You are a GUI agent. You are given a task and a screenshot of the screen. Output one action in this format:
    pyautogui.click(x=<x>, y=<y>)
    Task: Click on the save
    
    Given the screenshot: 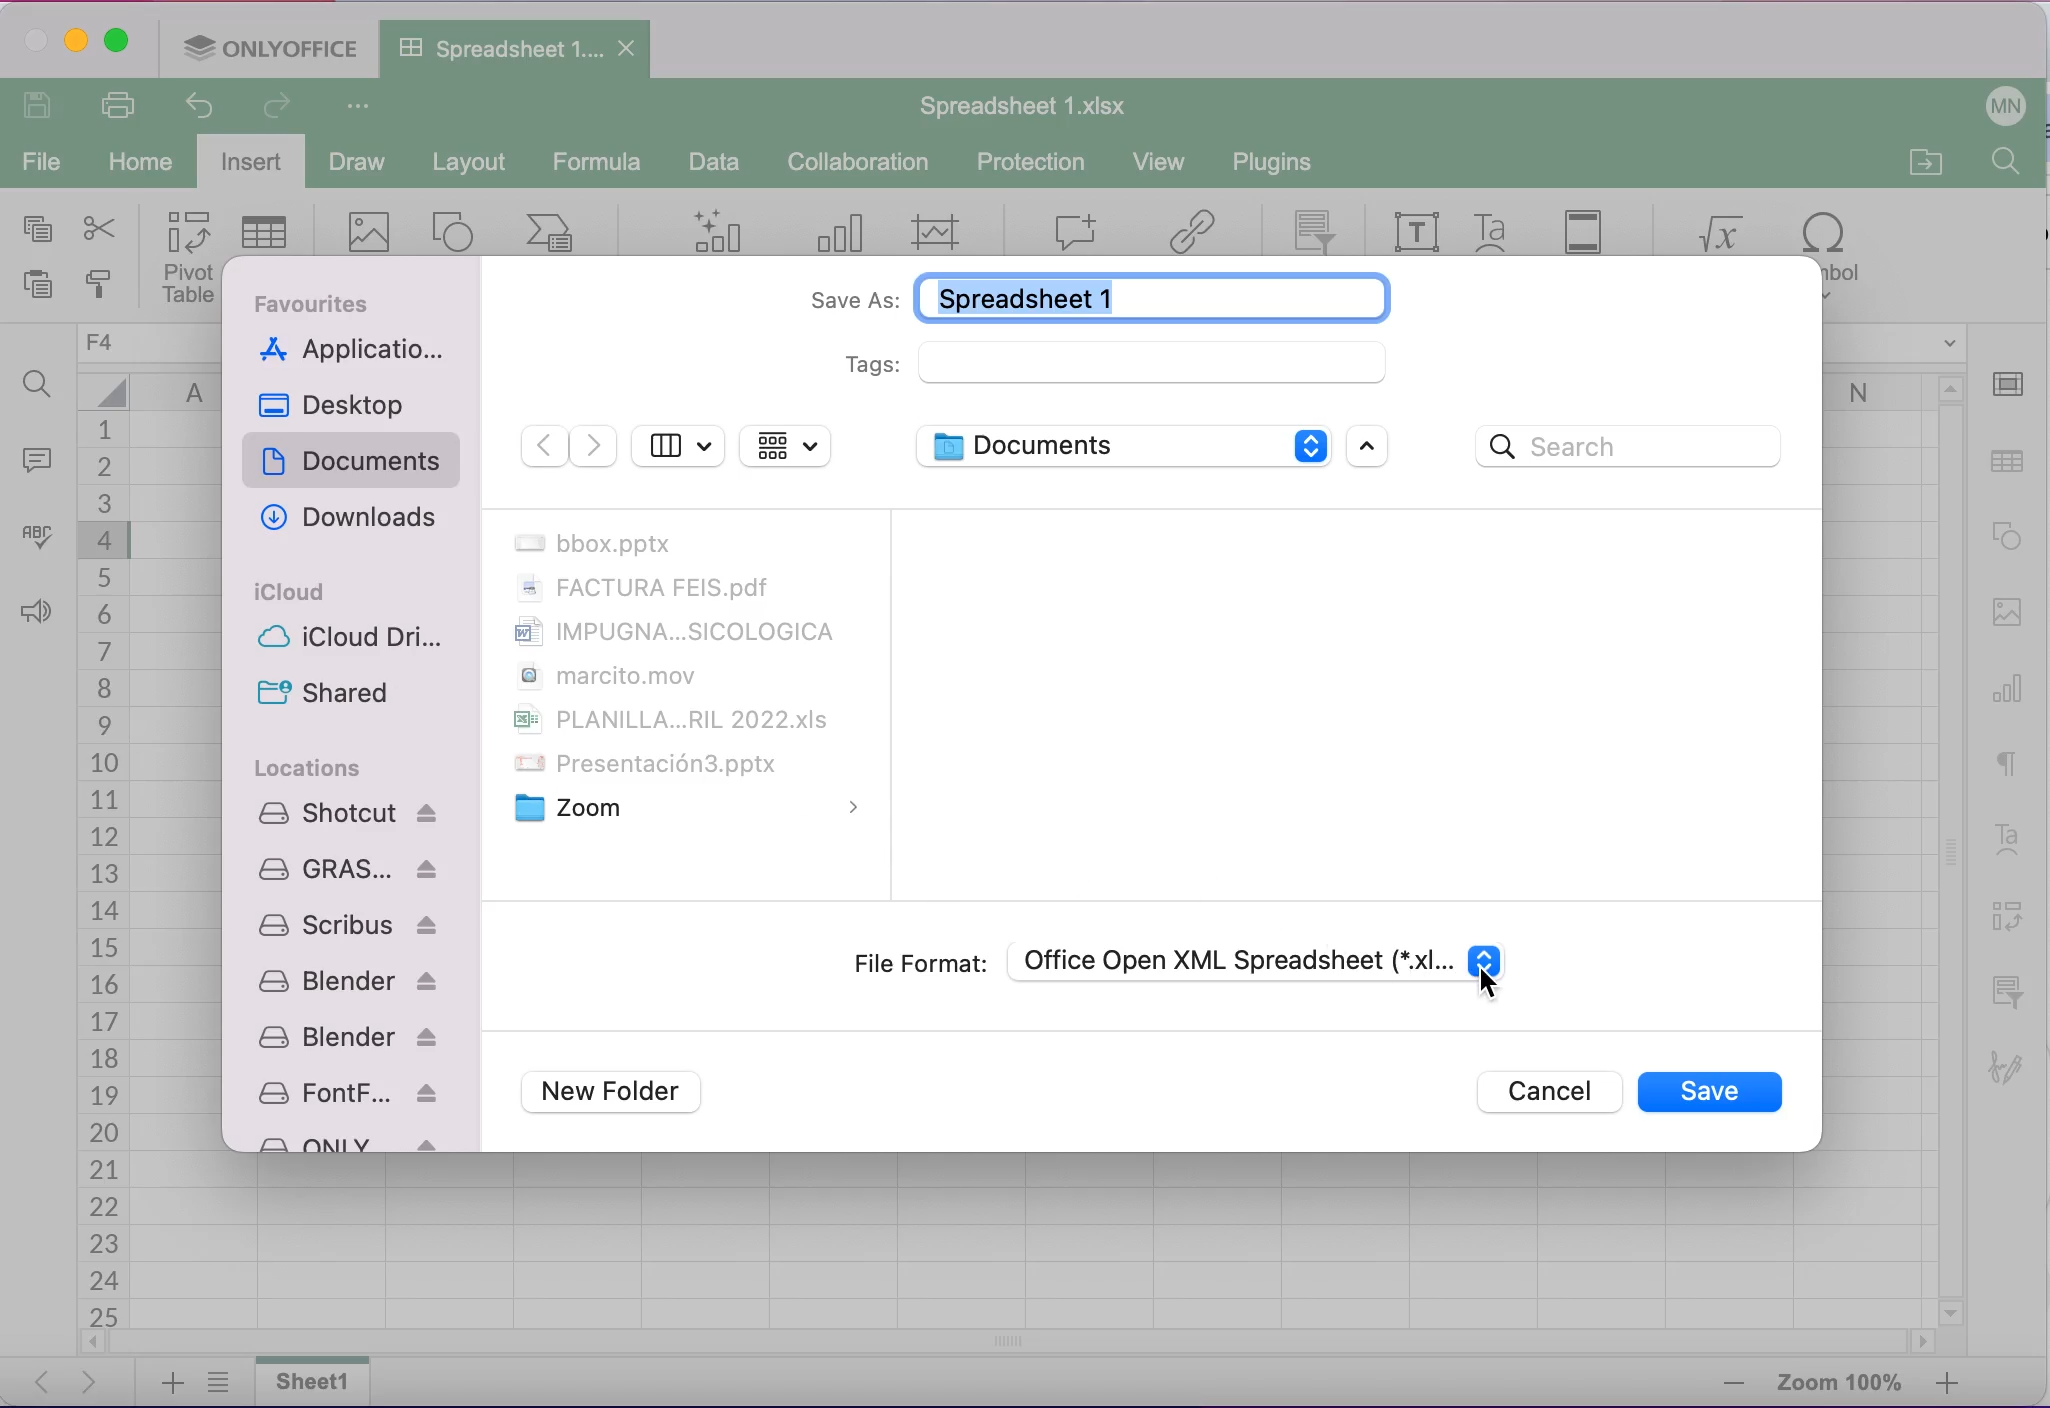 What is the action you would take?
    pyautogui.click(x=1709, y=1092)
    